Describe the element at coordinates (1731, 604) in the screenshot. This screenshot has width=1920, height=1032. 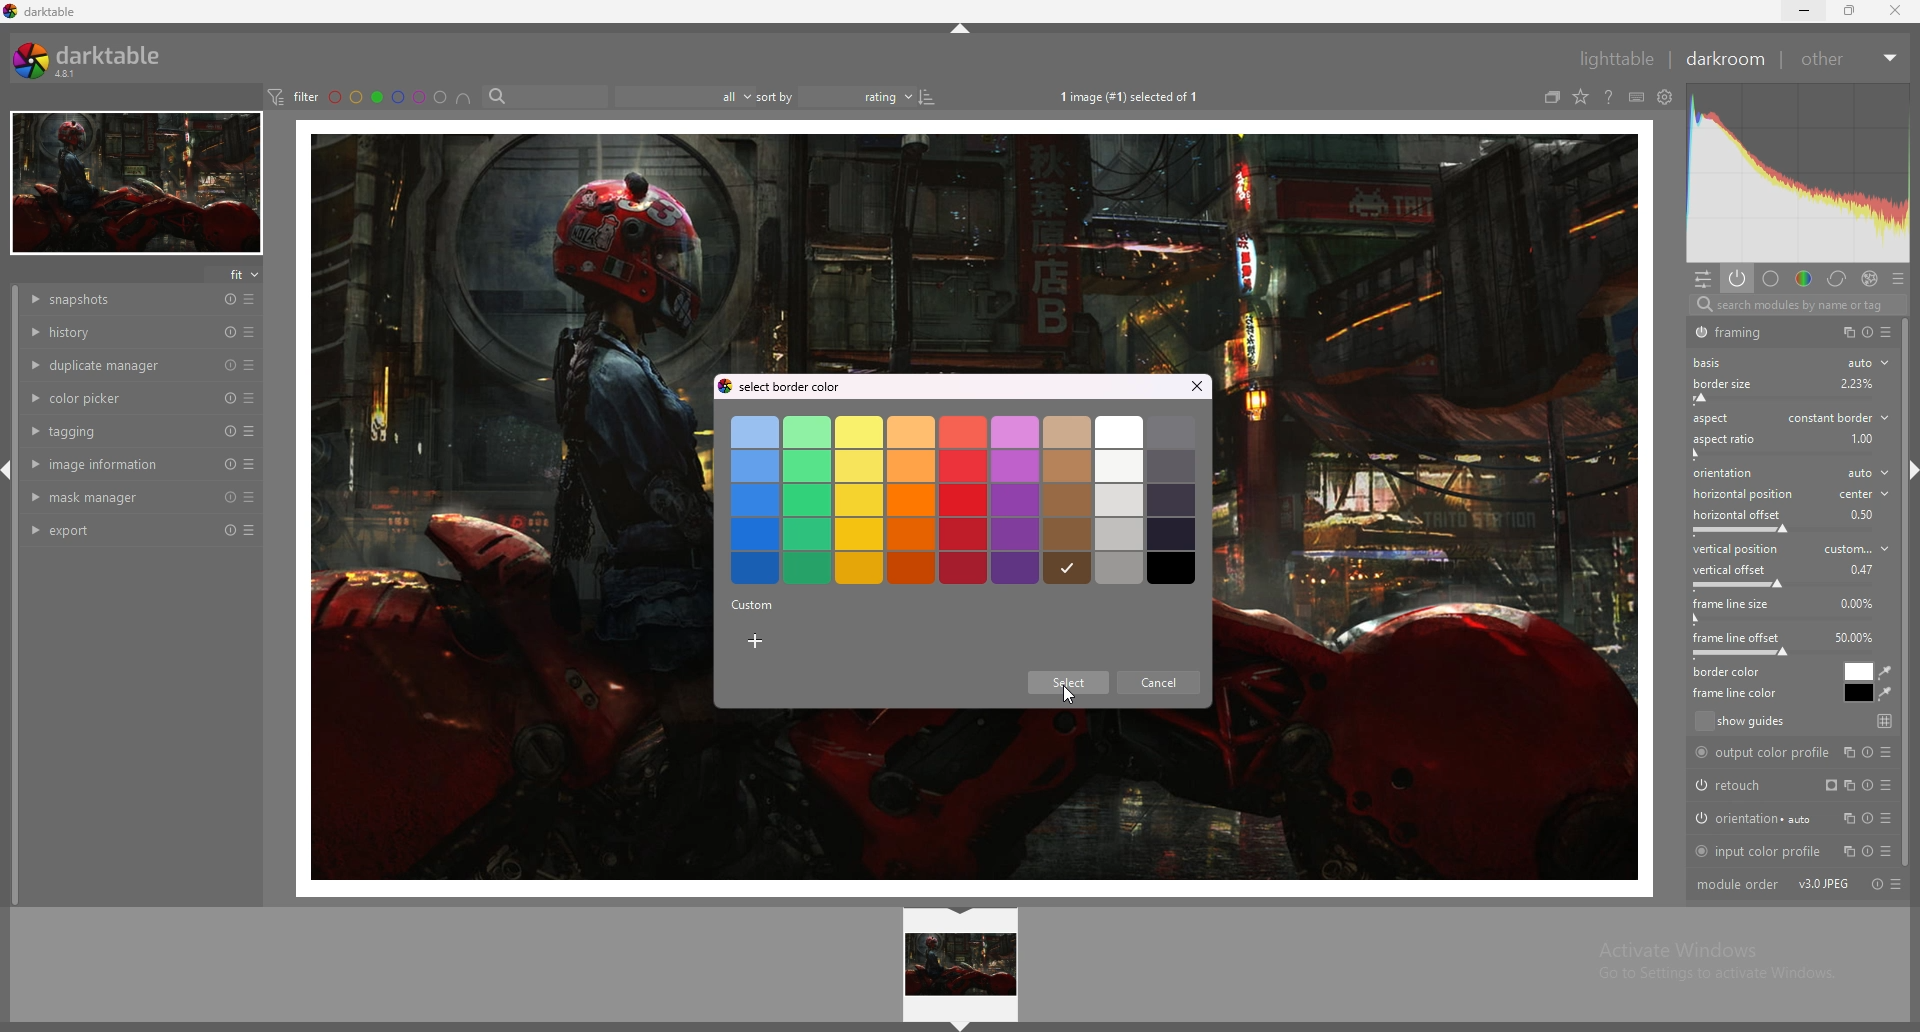
I see `frame line size` at that location.